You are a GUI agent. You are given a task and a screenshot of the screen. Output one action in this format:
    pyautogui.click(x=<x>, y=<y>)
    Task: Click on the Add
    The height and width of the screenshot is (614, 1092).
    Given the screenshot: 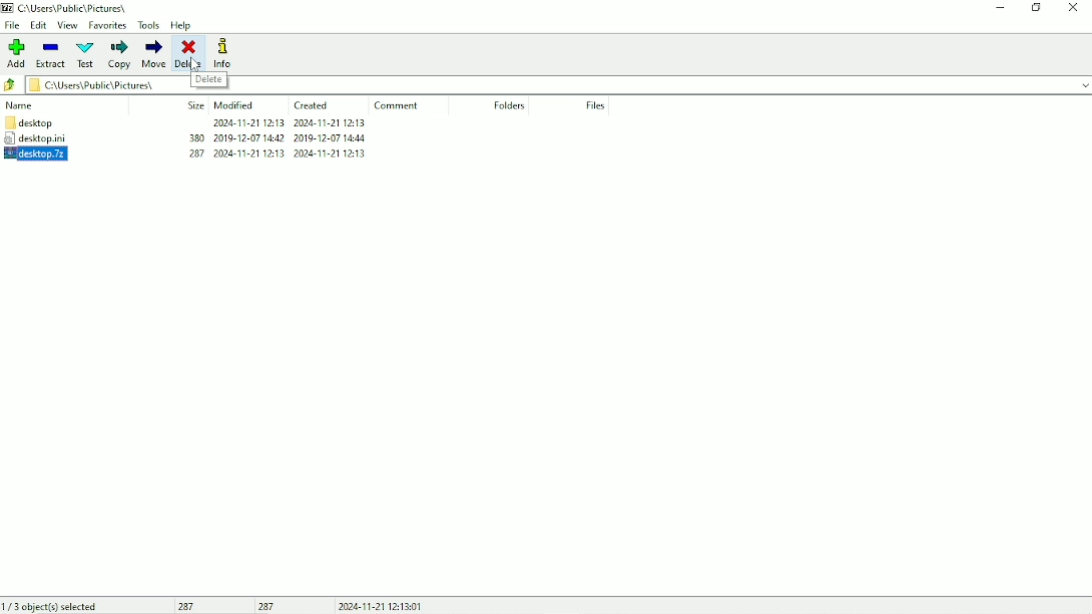 What is the action you would take?
    pyautogui.click(x=17, y=53)
    